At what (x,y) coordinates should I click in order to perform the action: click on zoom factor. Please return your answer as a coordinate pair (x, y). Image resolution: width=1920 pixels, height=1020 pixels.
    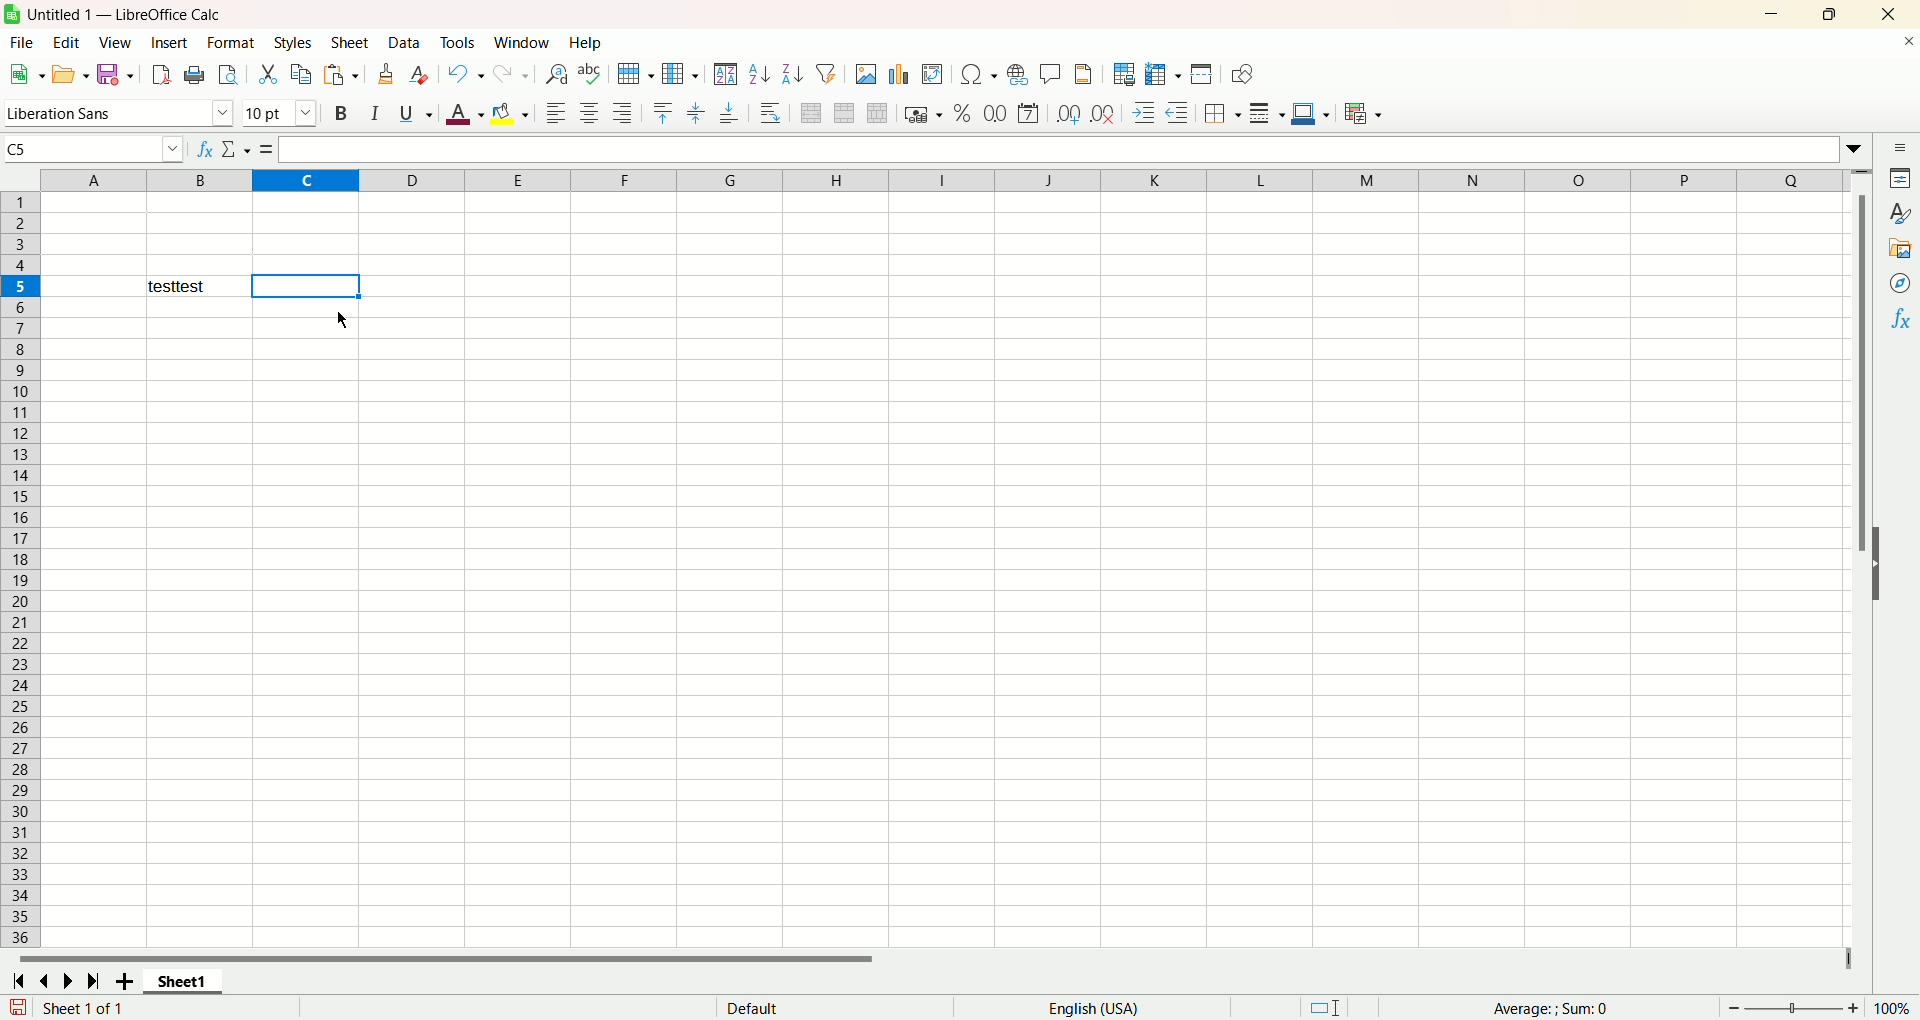
    Looking at the image, I should click on (1816, 1006).